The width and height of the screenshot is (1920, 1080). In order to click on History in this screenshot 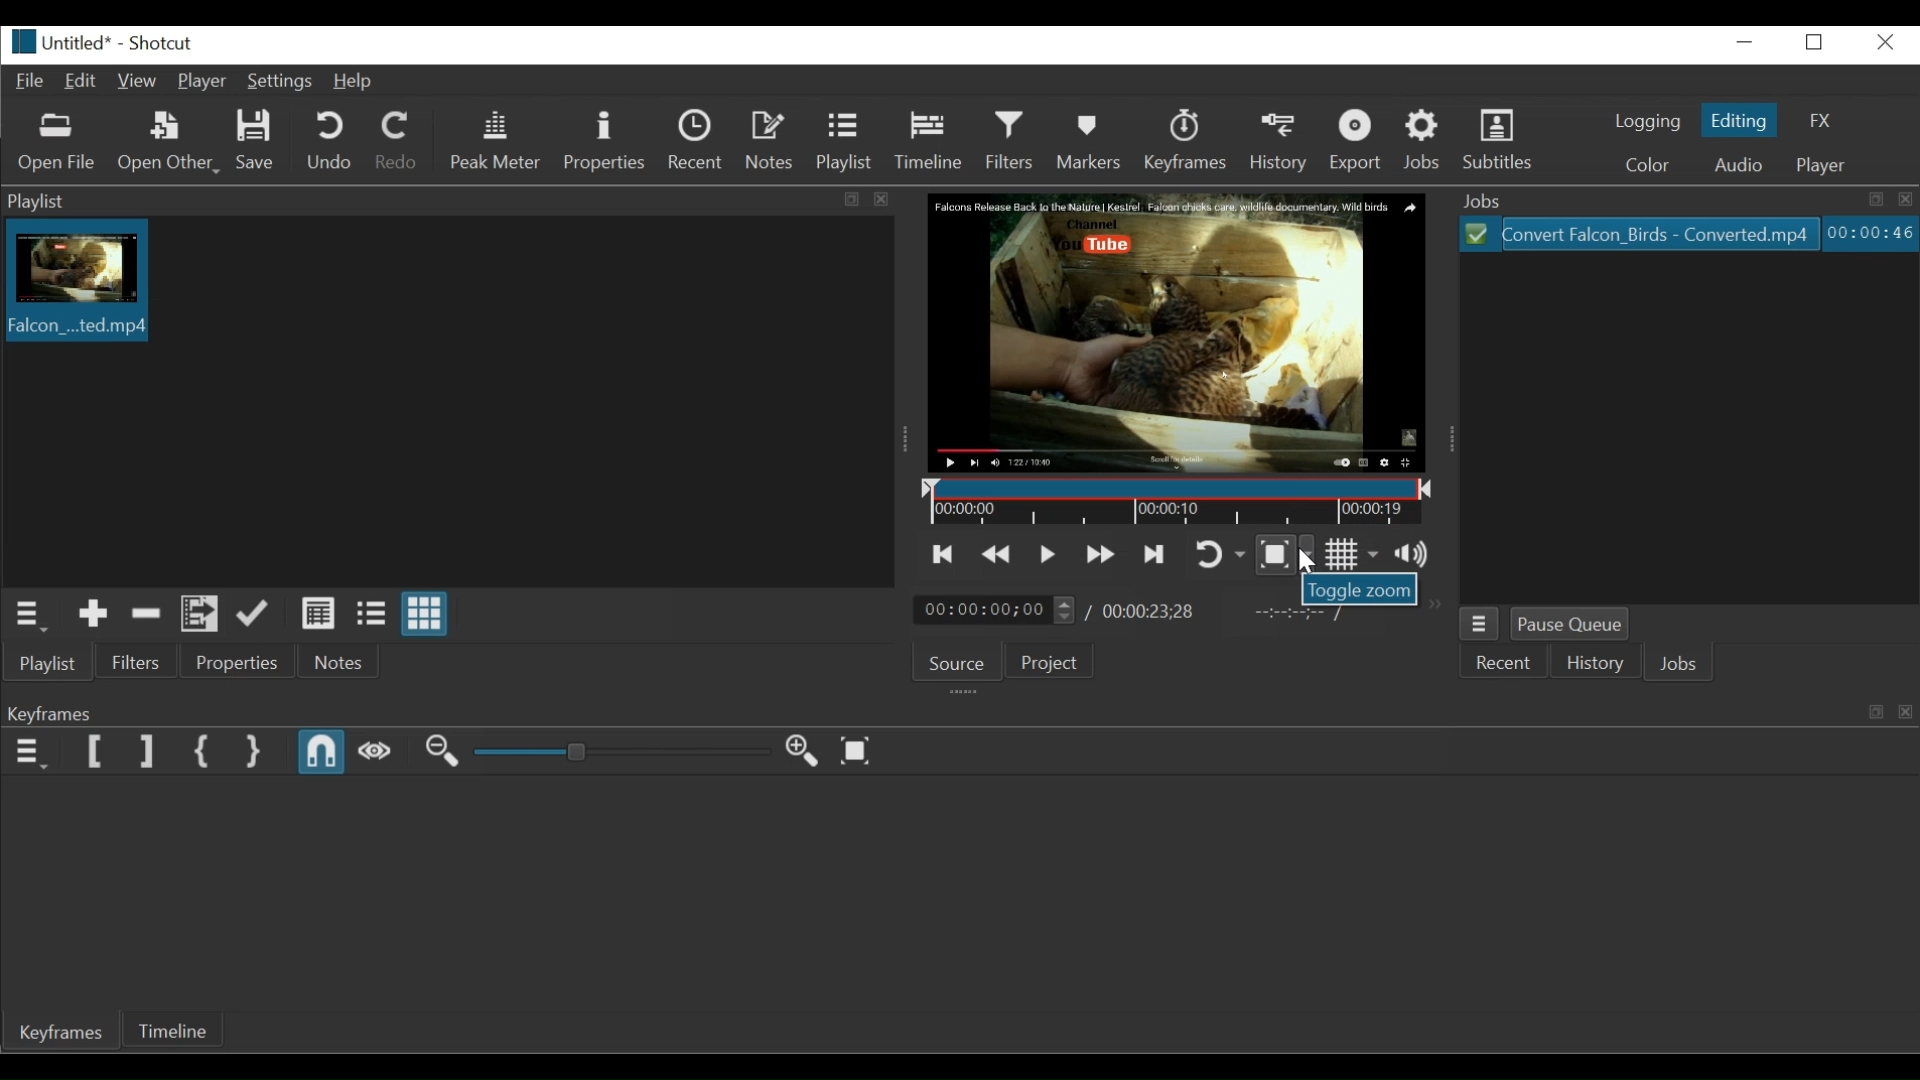, I will do `click(1281, 142)`.